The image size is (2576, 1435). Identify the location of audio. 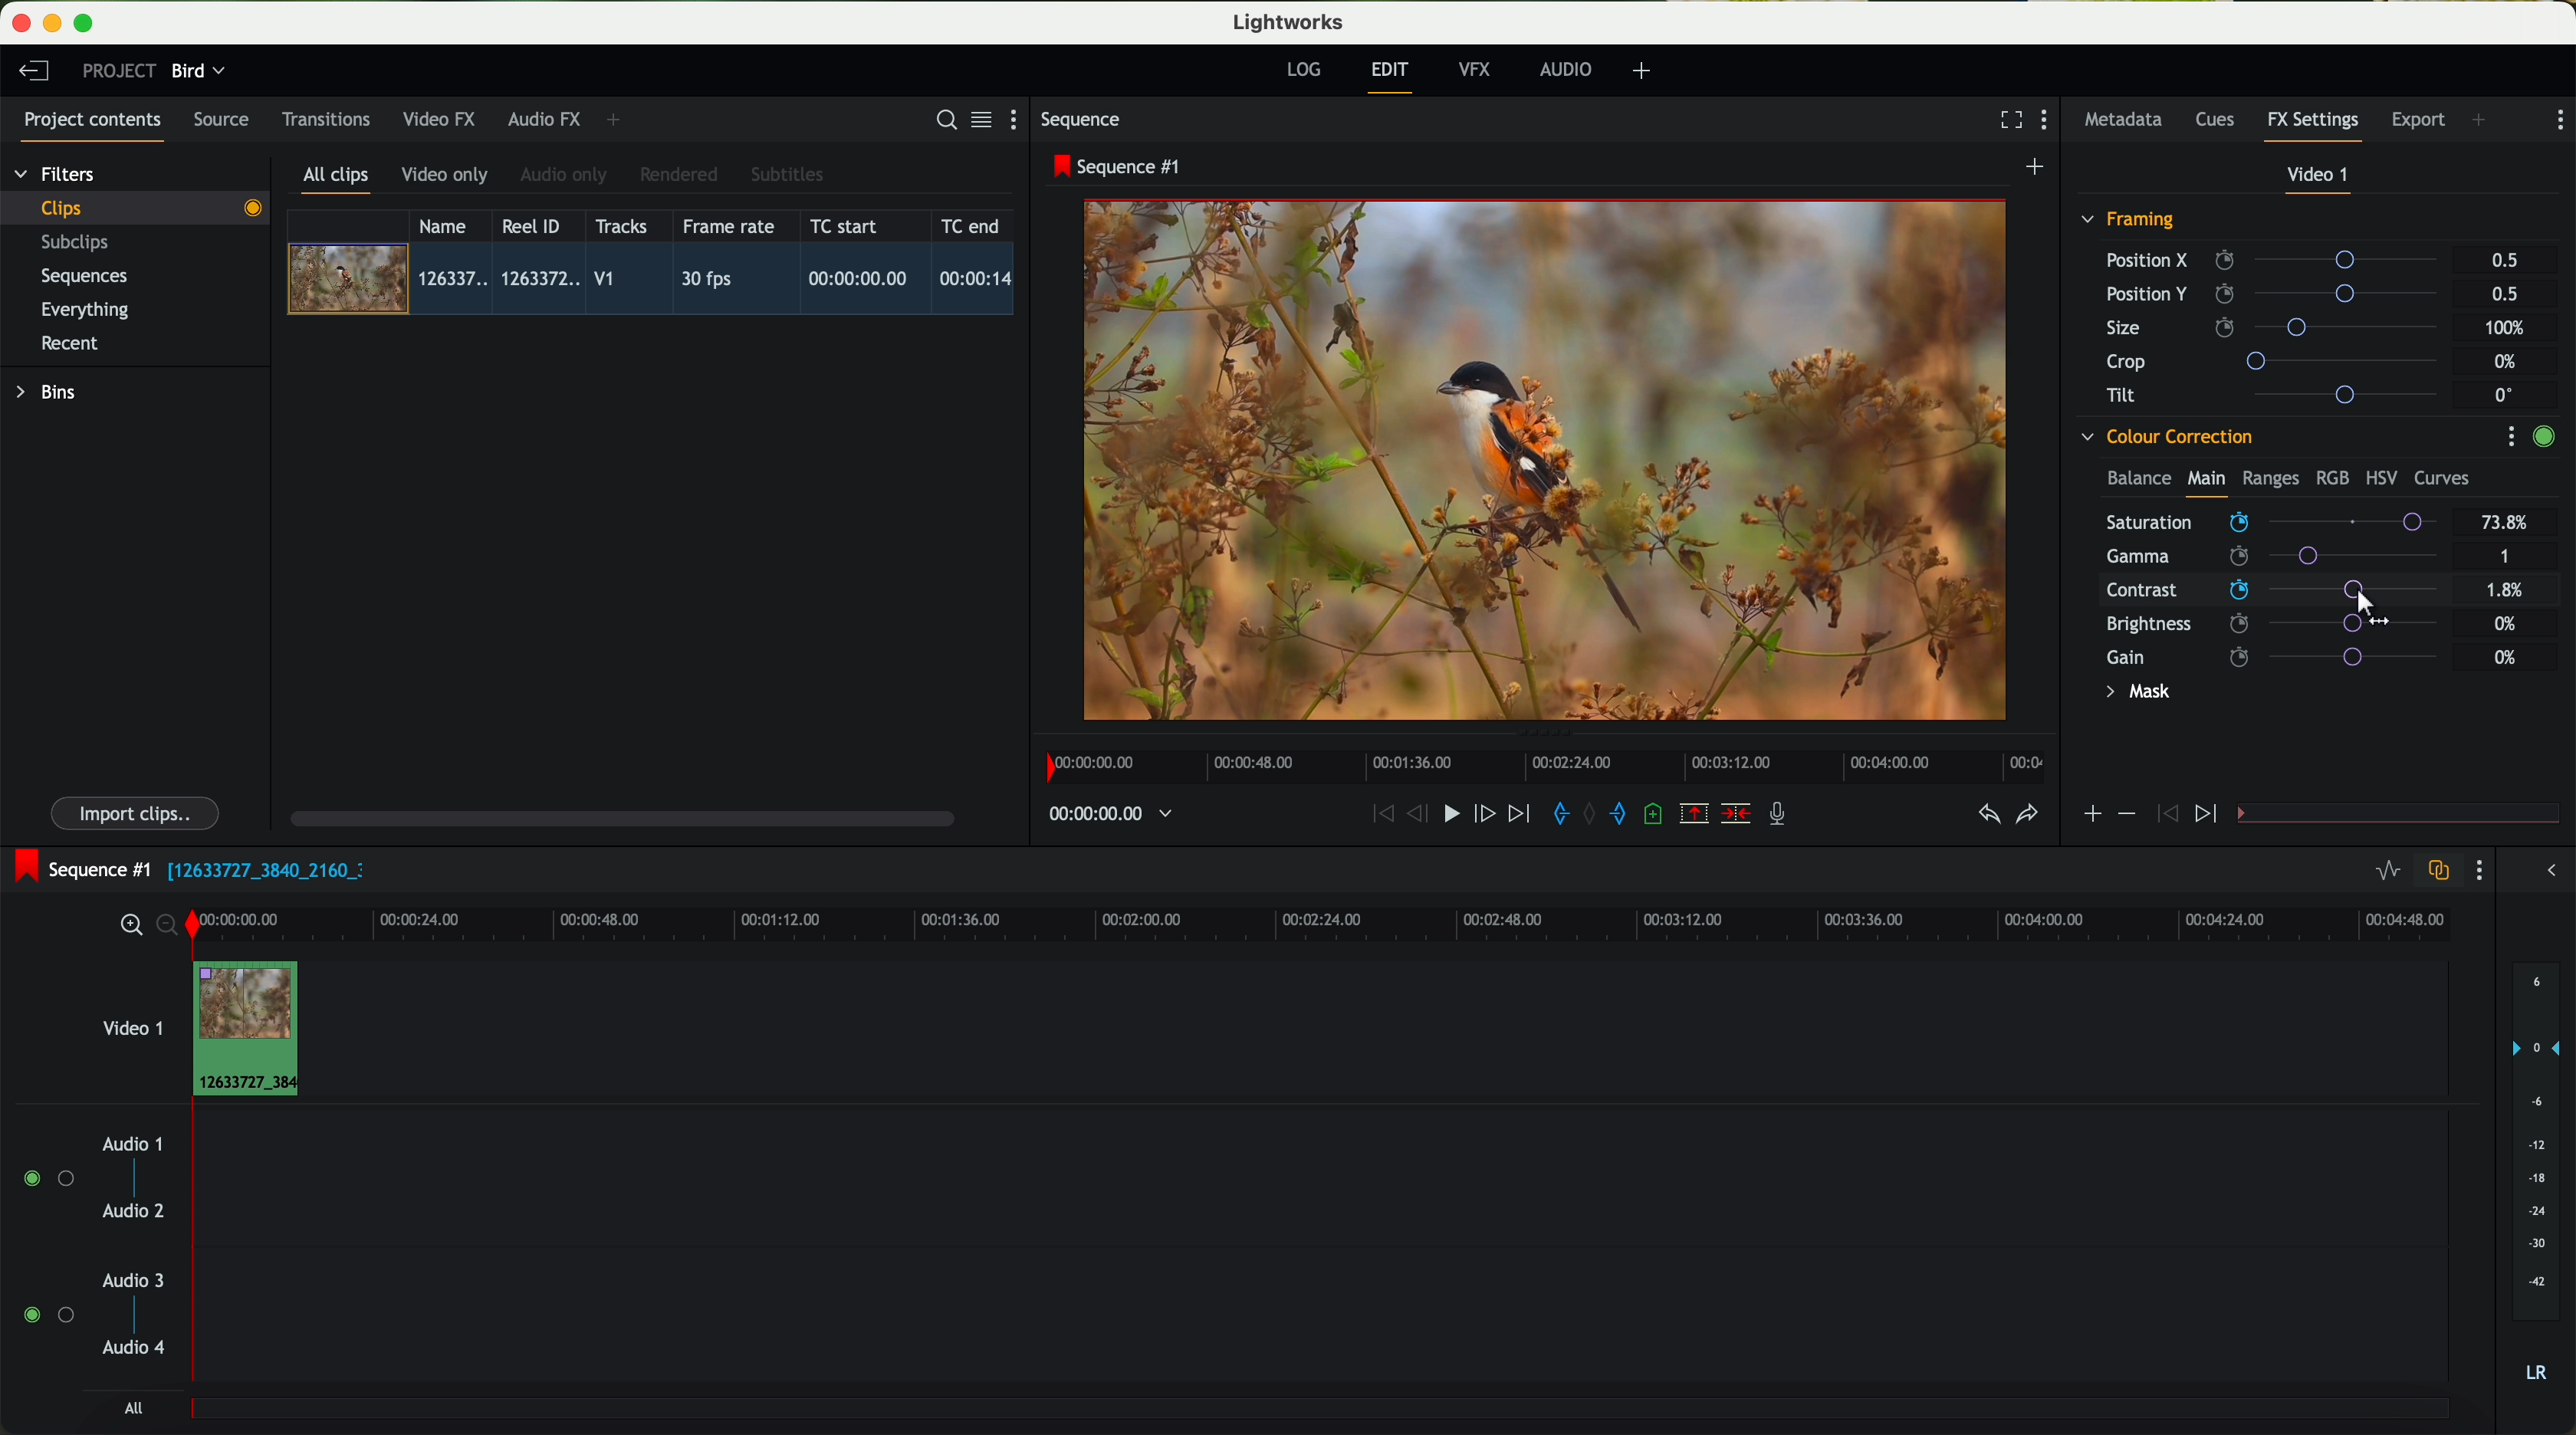
(1566, 69).